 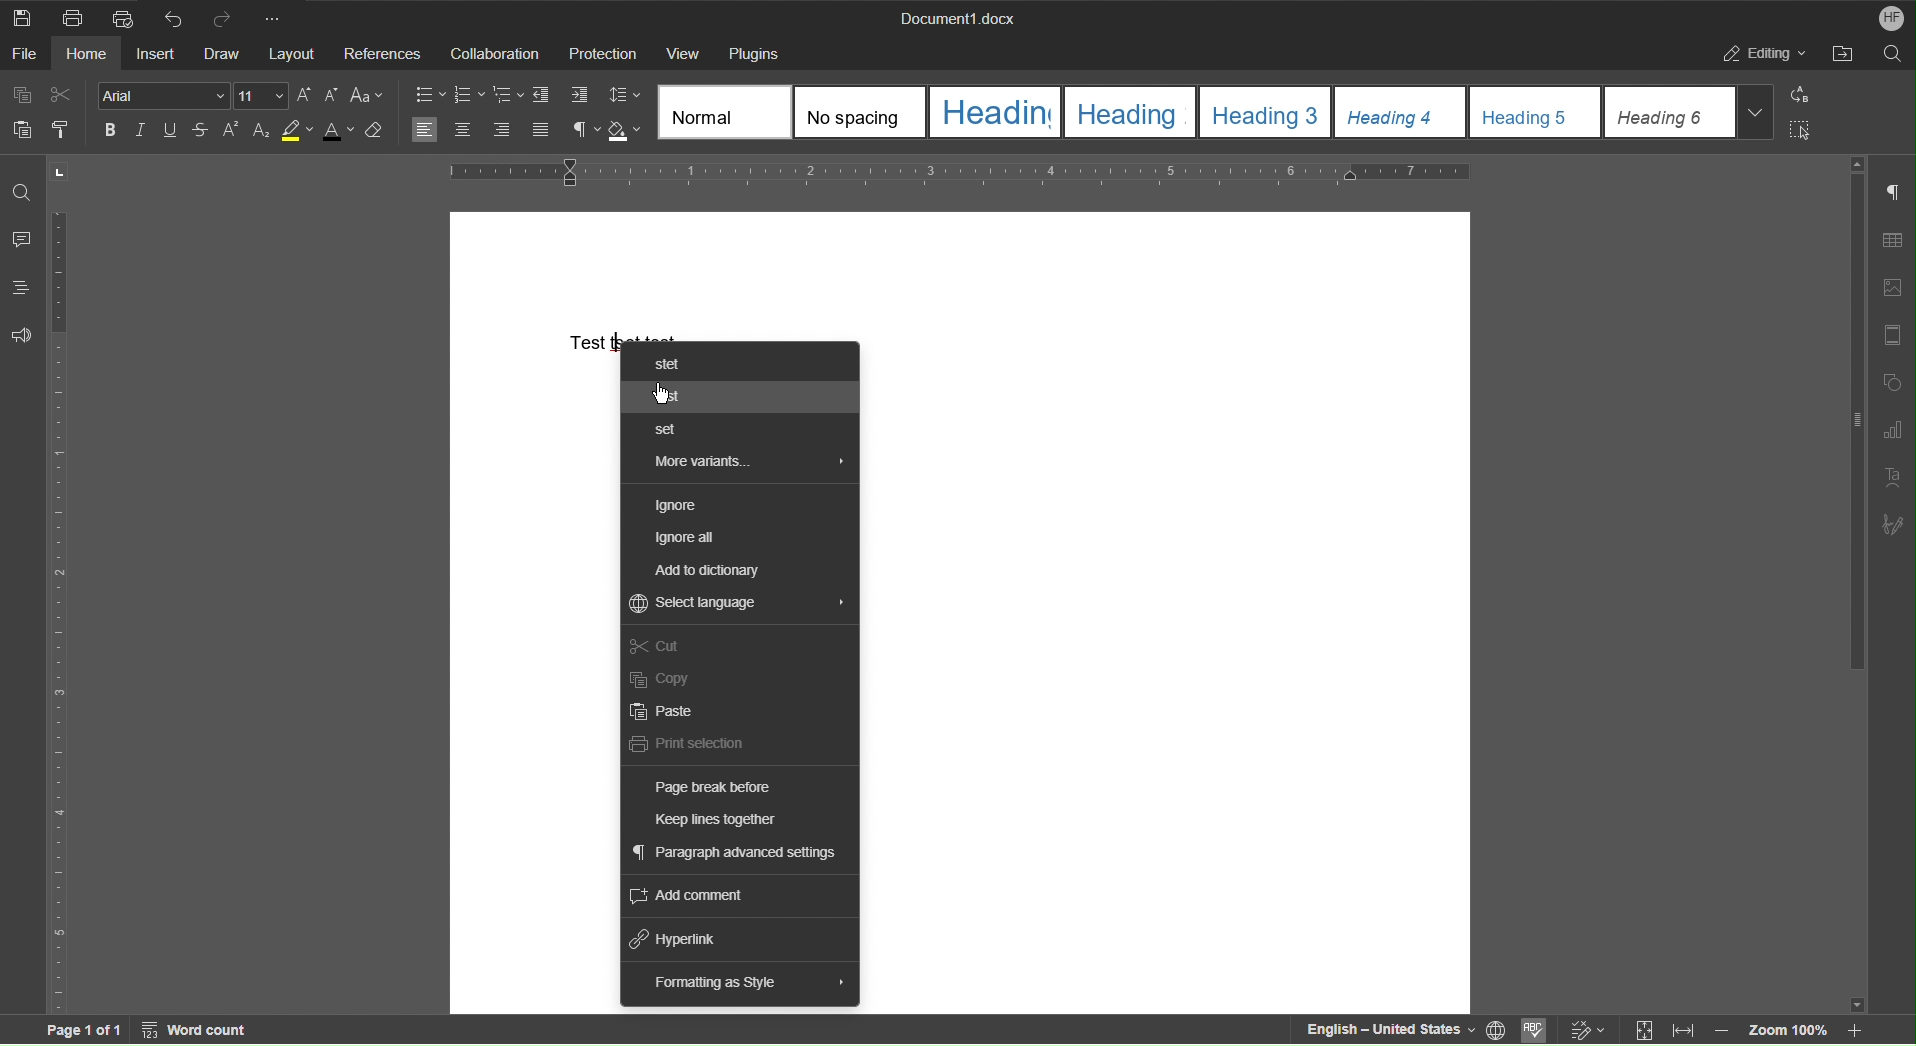 What do you see at coordinates (1841, 53) in the screenshot?
I see `Open File Location` at bounding box center [1841, 53].